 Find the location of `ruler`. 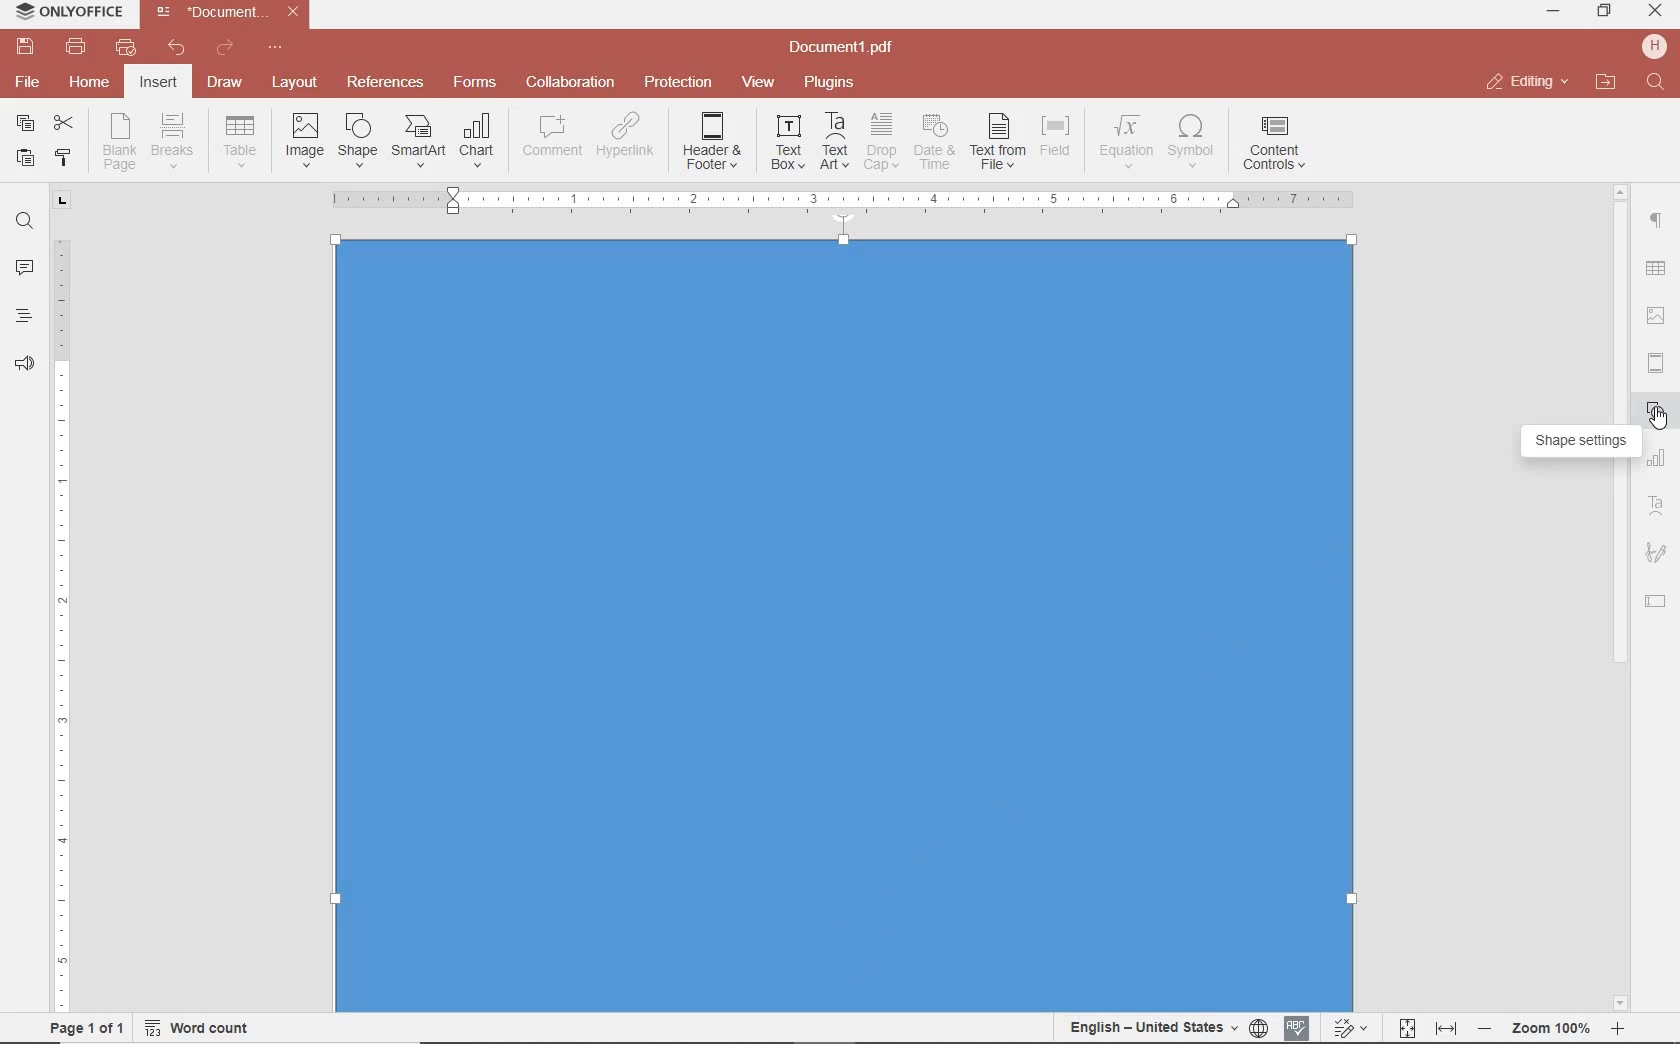

ruler is located at coordinates (63, 611).